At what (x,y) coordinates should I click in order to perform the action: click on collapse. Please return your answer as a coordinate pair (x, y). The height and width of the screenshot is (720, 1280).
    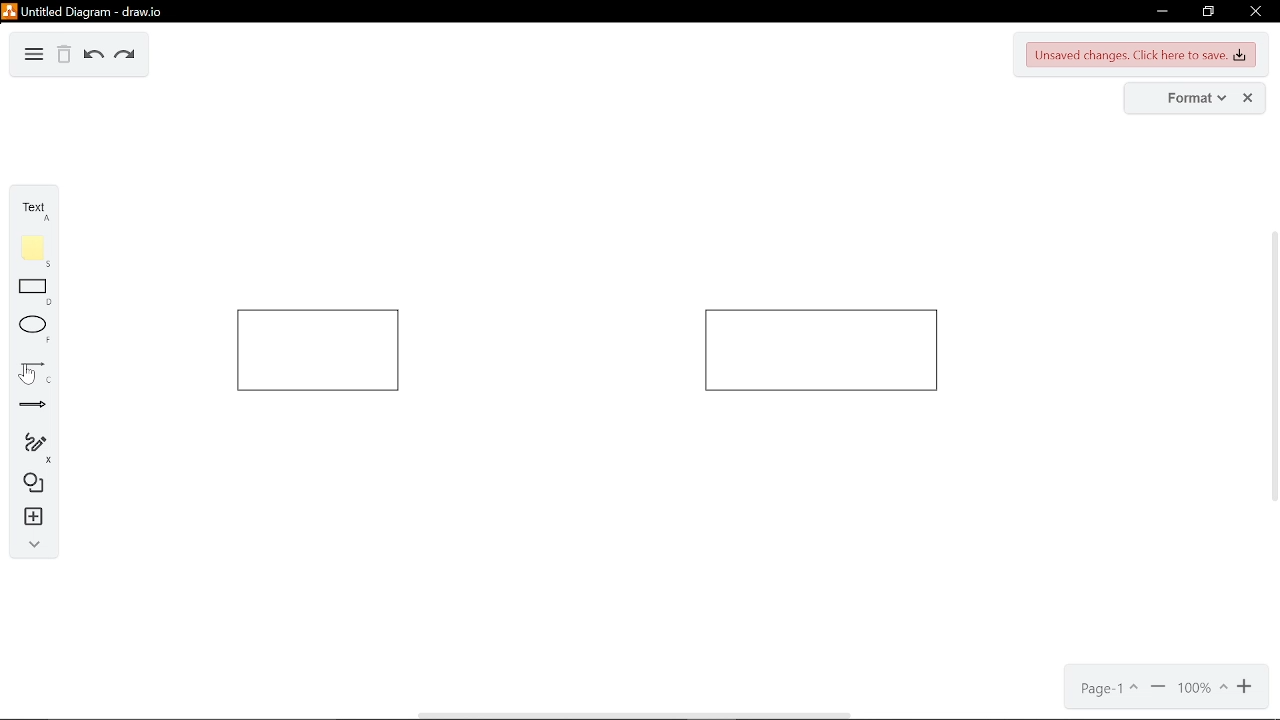
    Looking at the image, I should click on (33, 544).